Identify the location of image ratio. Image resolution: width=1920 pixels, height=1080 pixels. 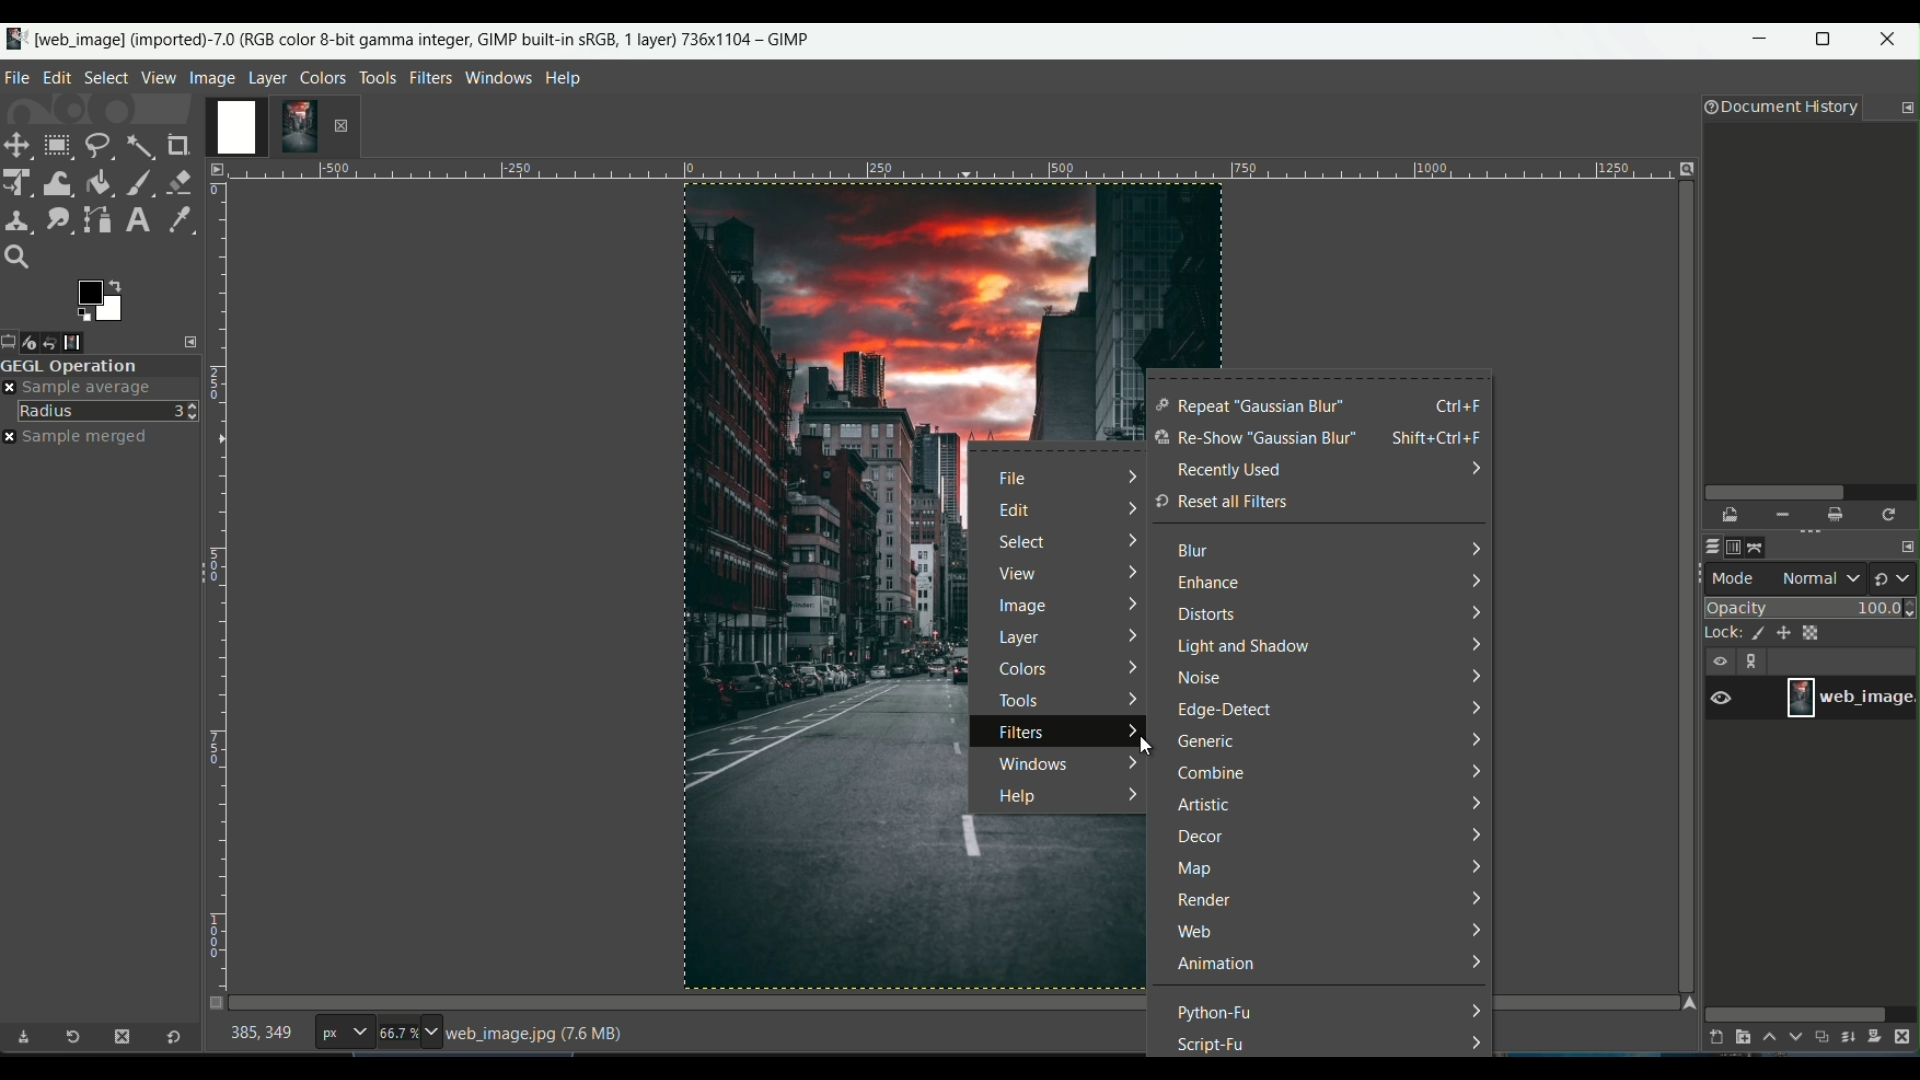
(407, 1035).